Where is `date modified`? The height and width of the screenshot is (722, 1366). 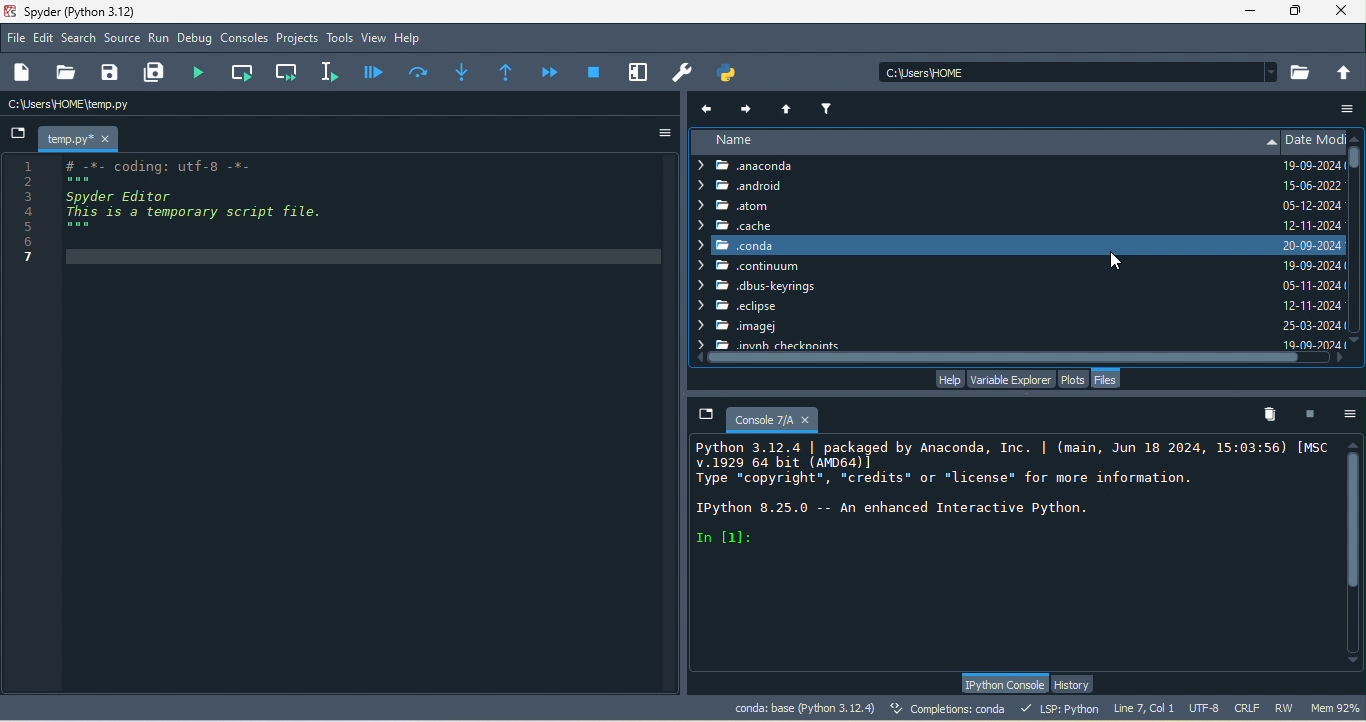
date modified is located at coordinates (1314, 240).